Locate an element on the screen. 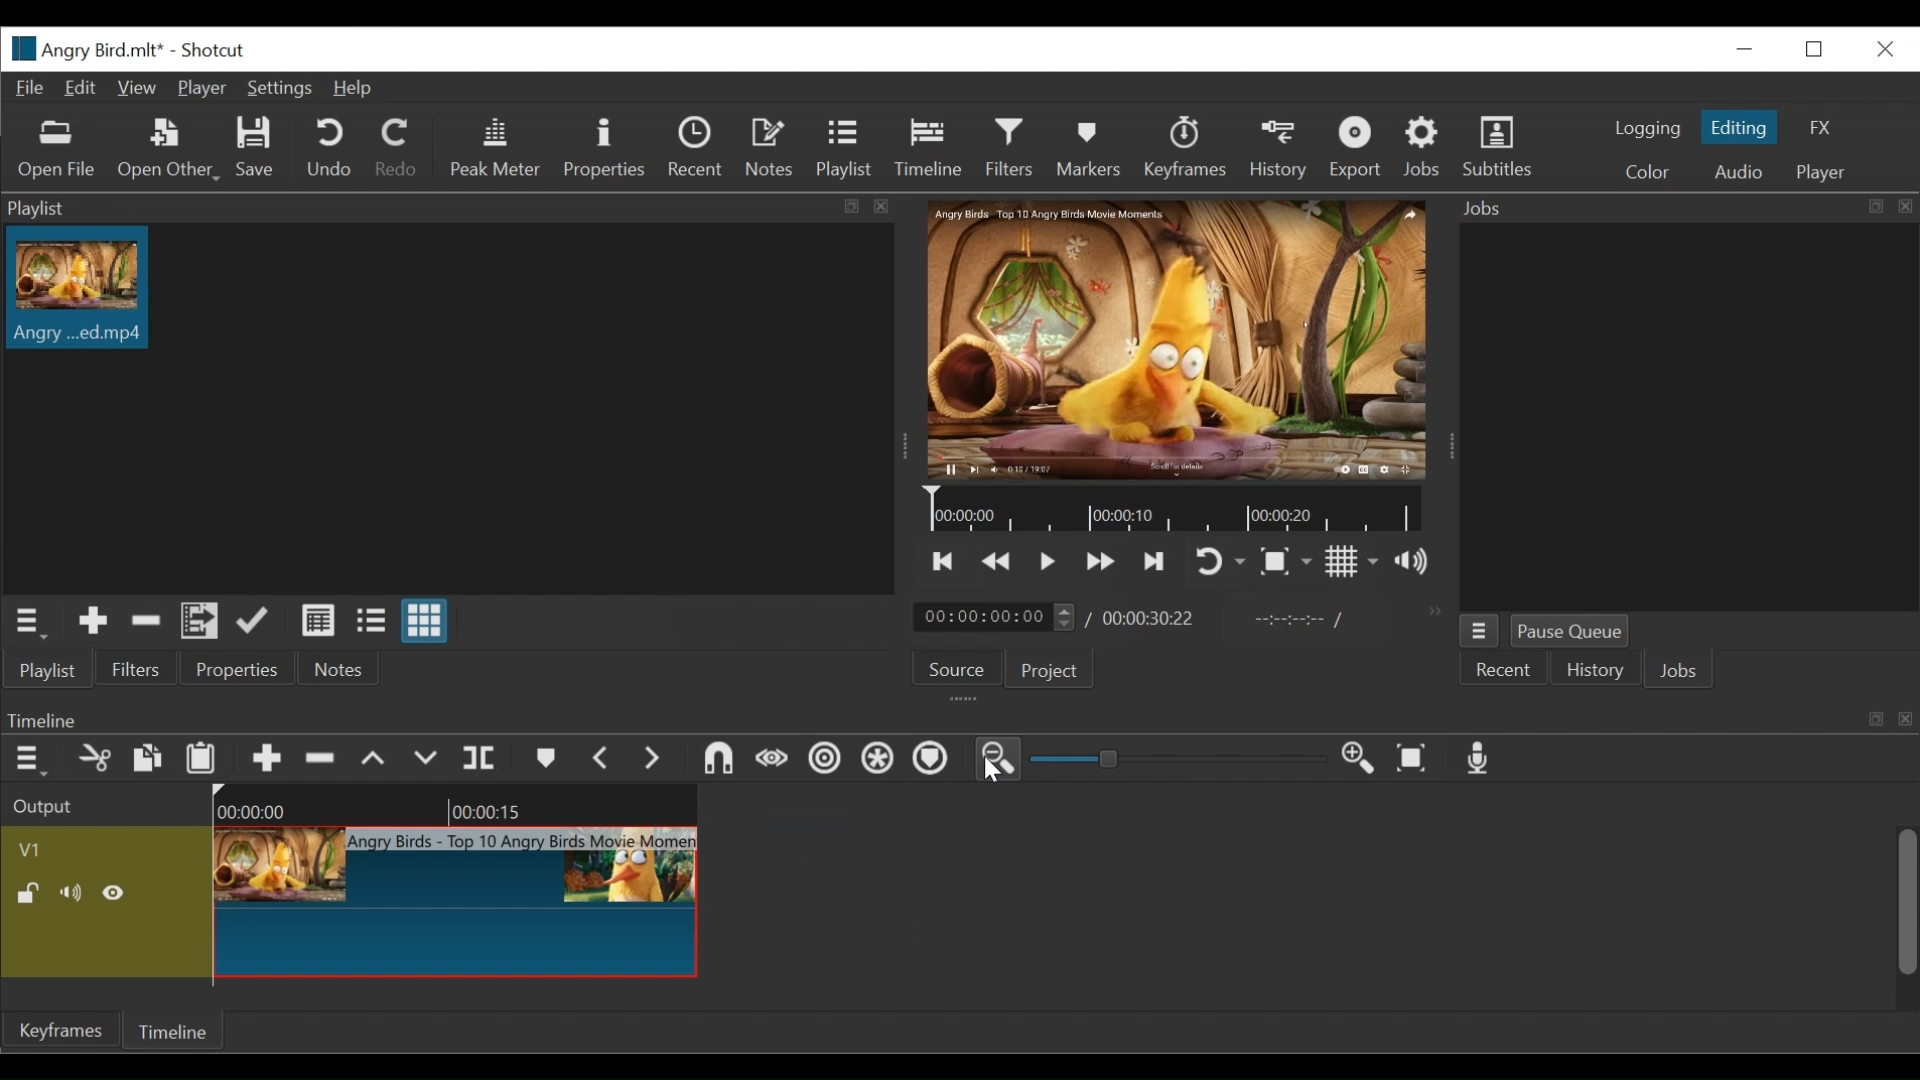  Zoom timeline out is located at coordinates (998, 759).